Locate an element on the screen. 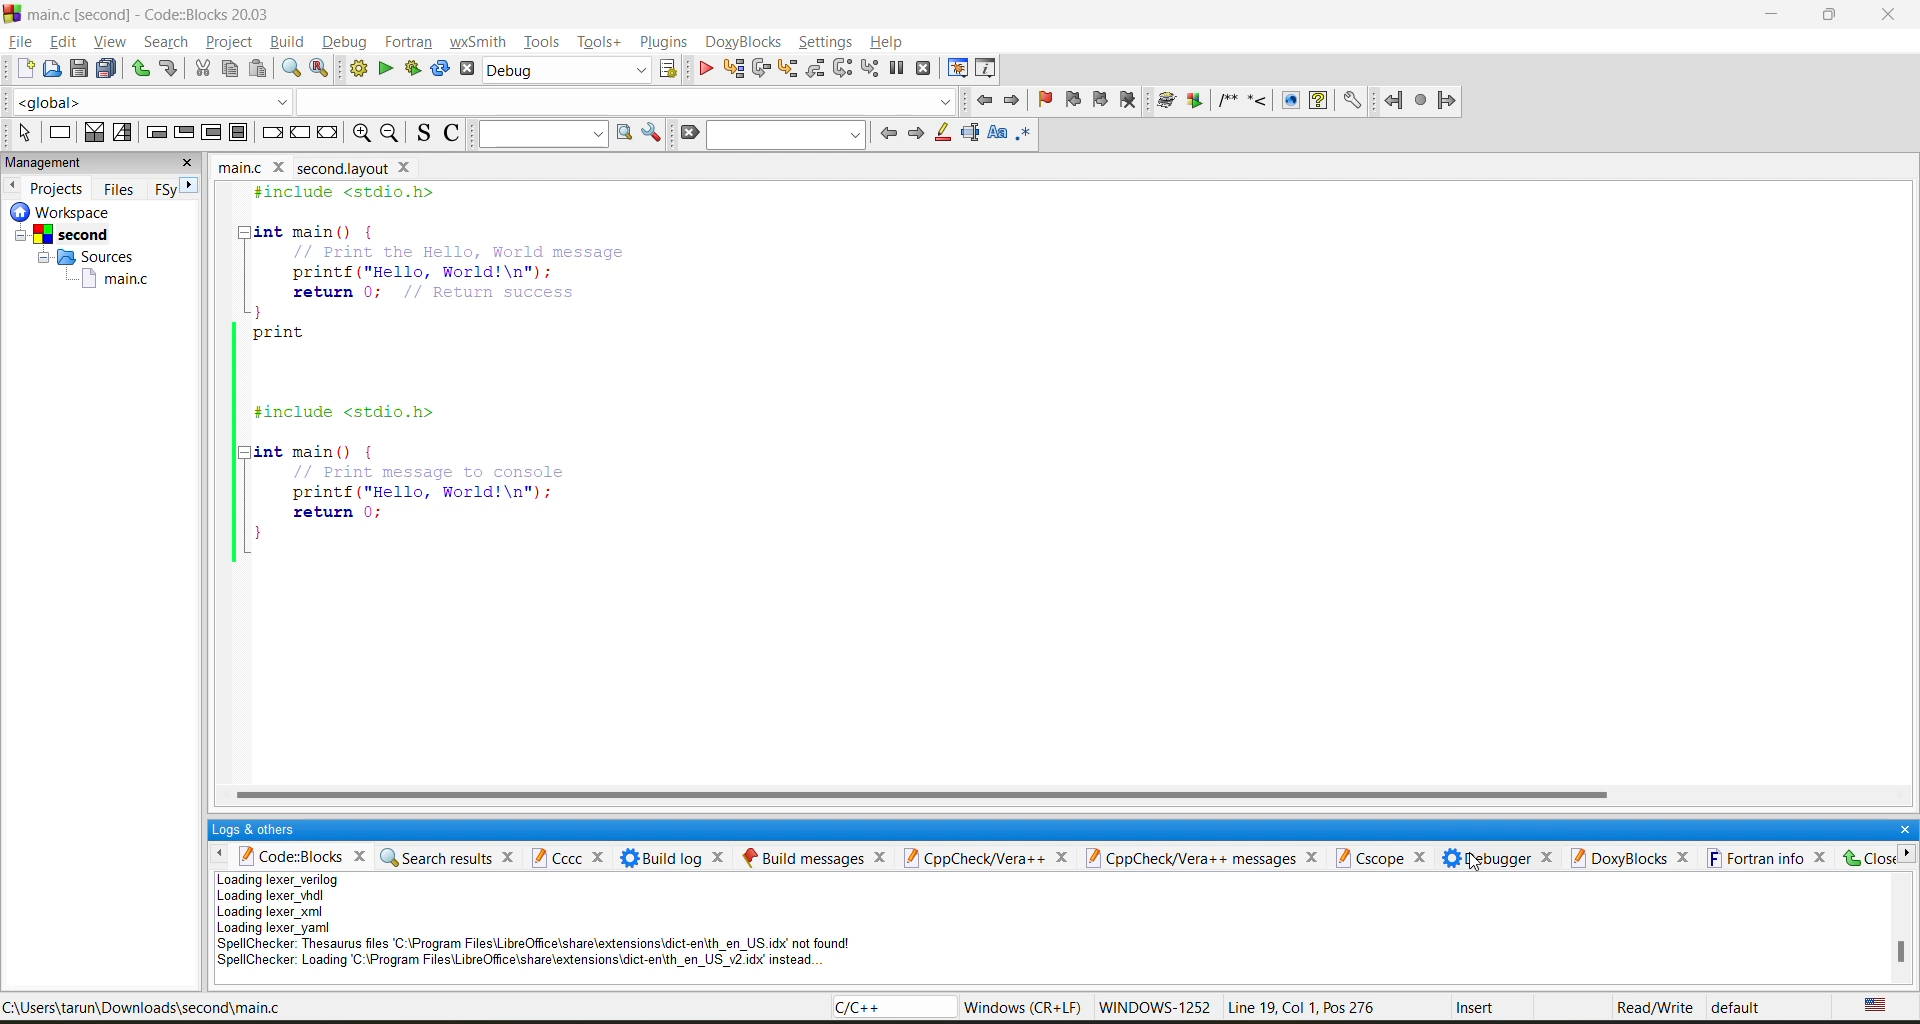 This screenshot has height=1024, width=1920. cscope is located at coordinates (1384, 857).